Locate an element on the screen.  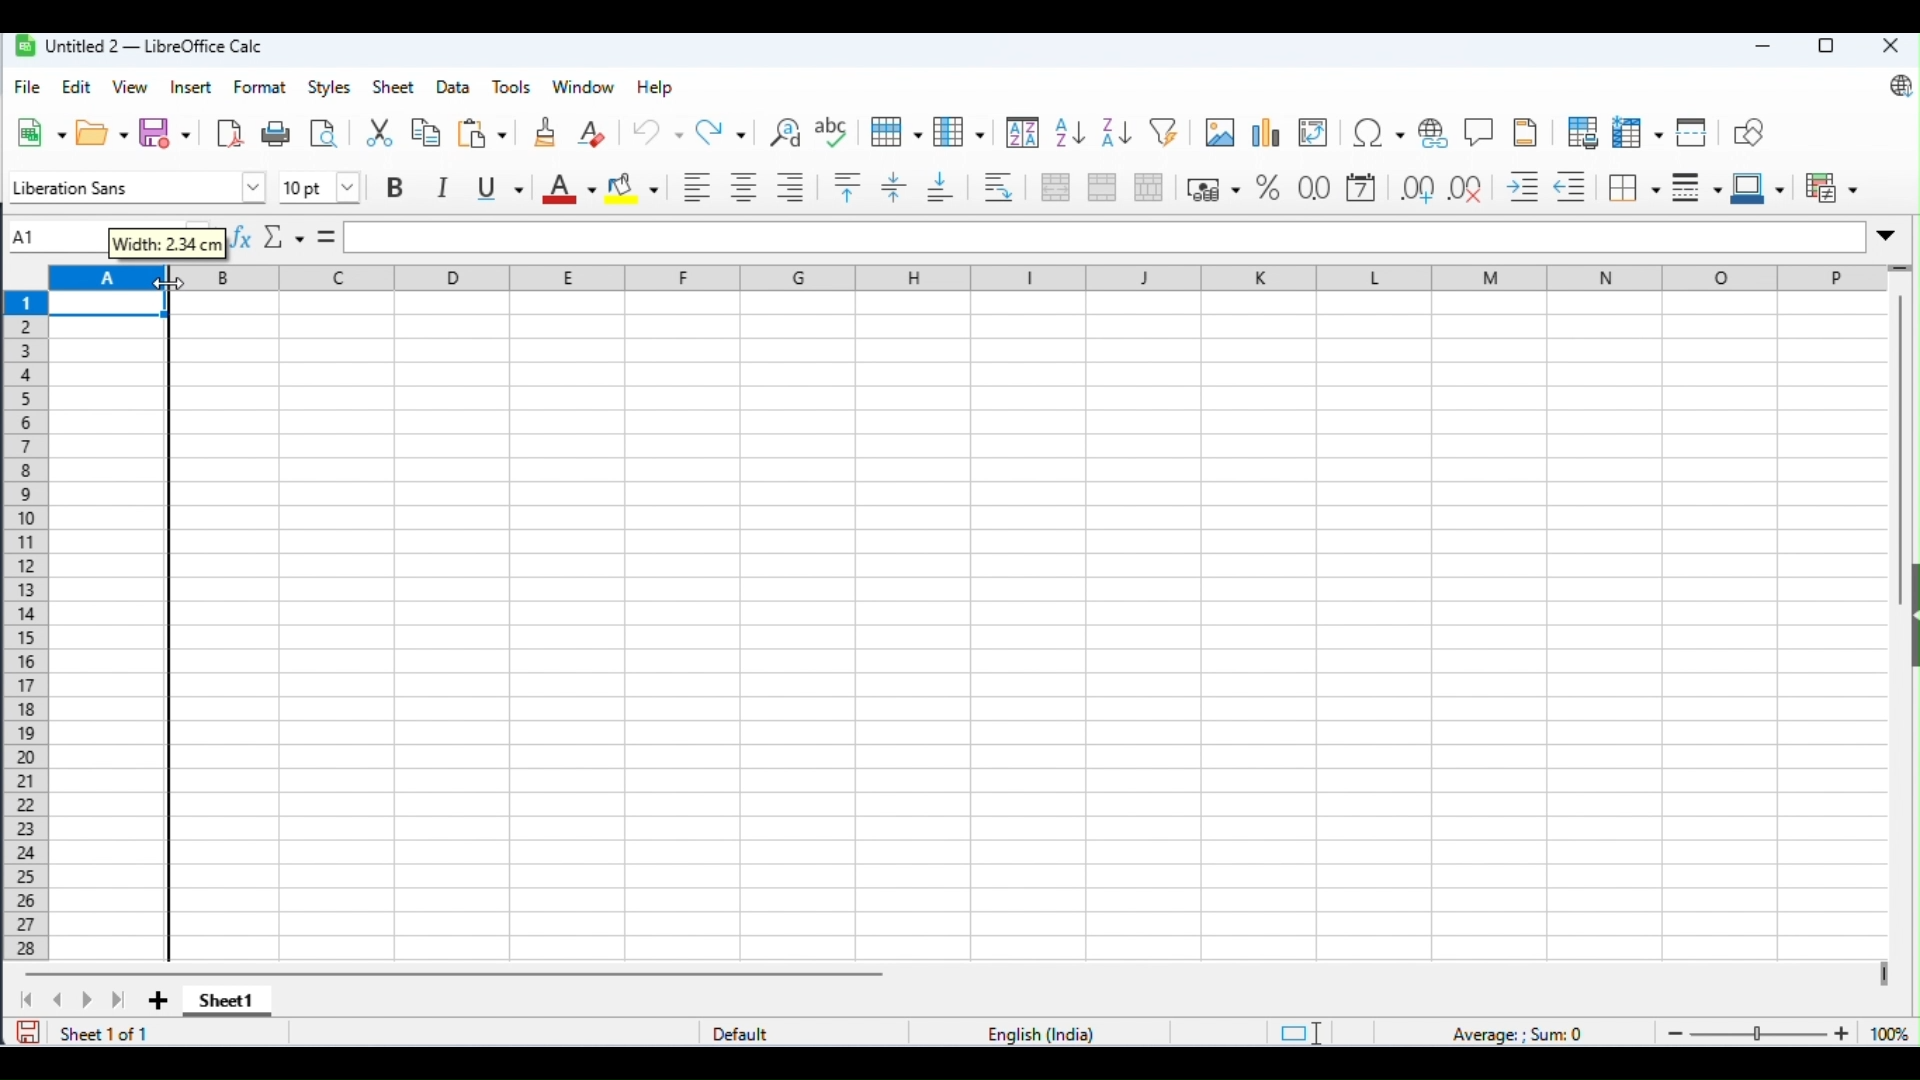
align center is located at coordinates (744, 186).